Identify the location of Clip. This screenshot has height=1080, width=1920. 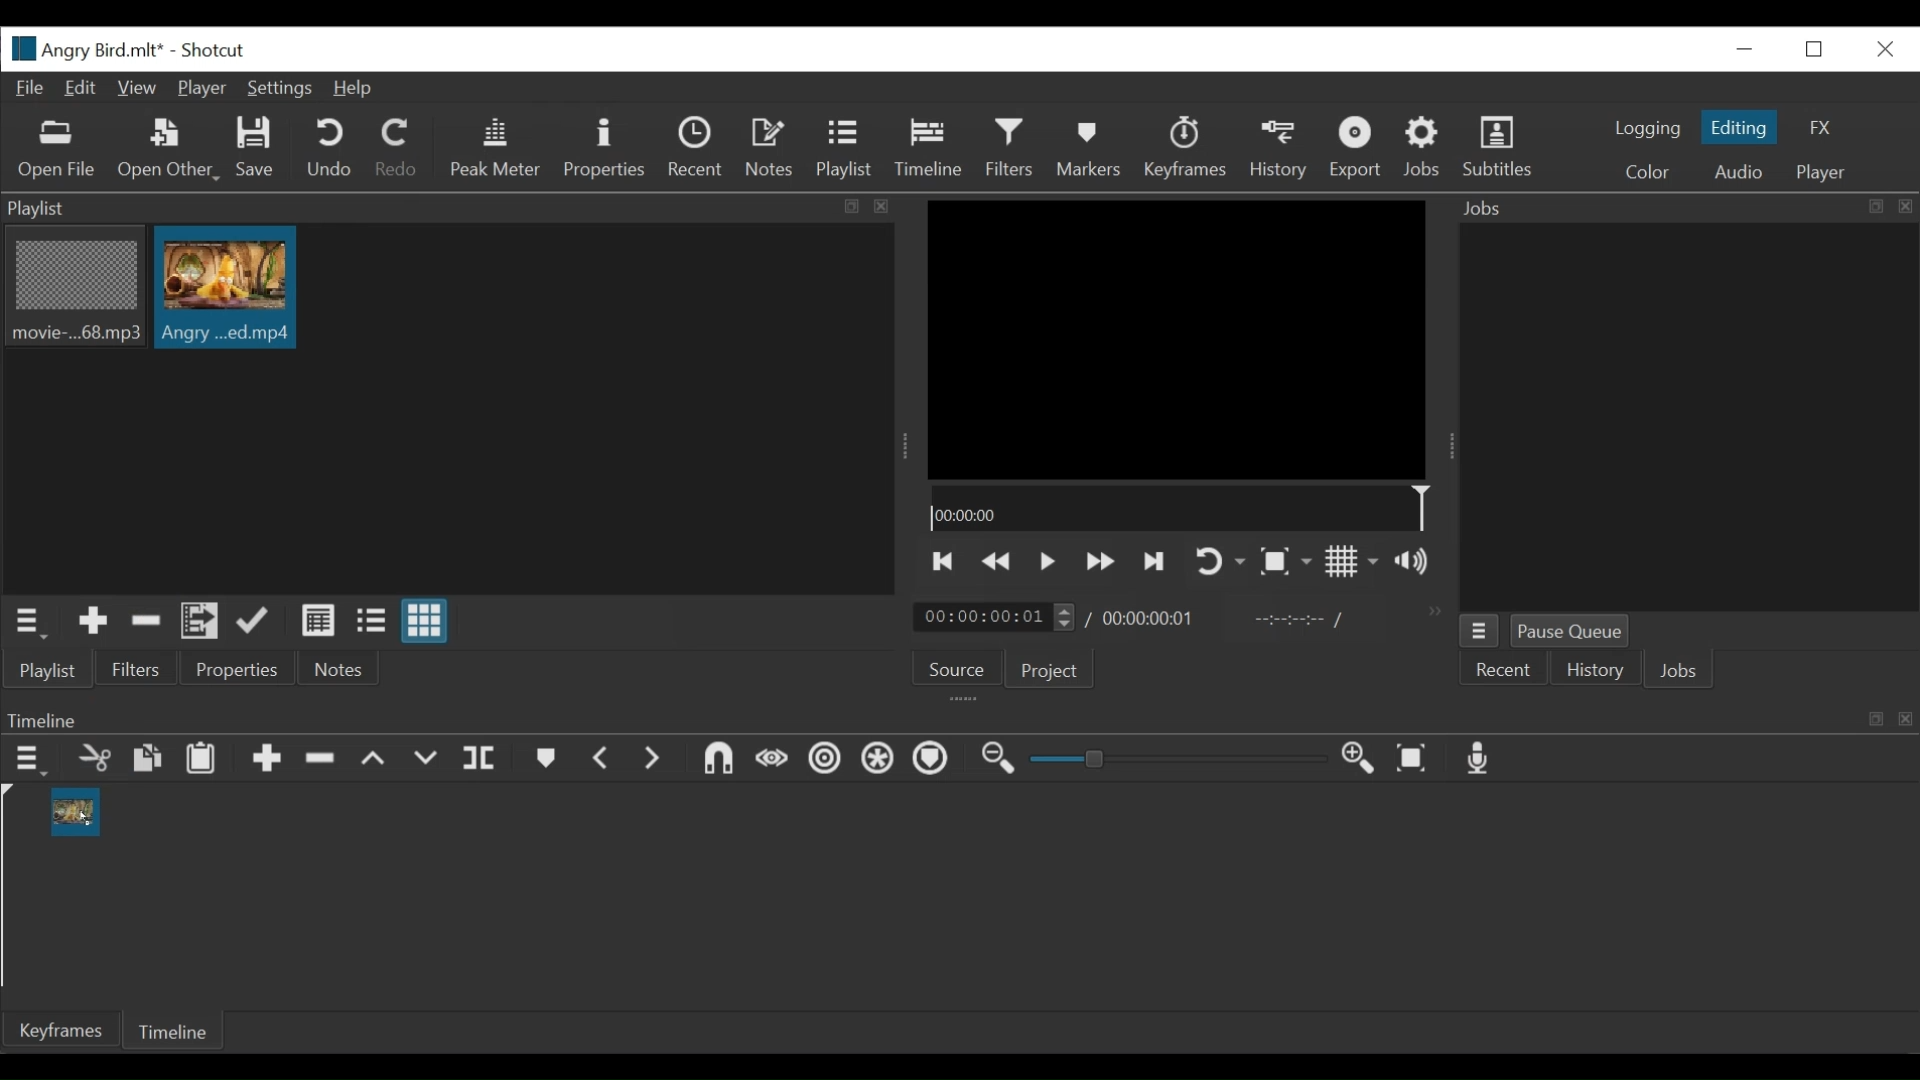
(75, 812).